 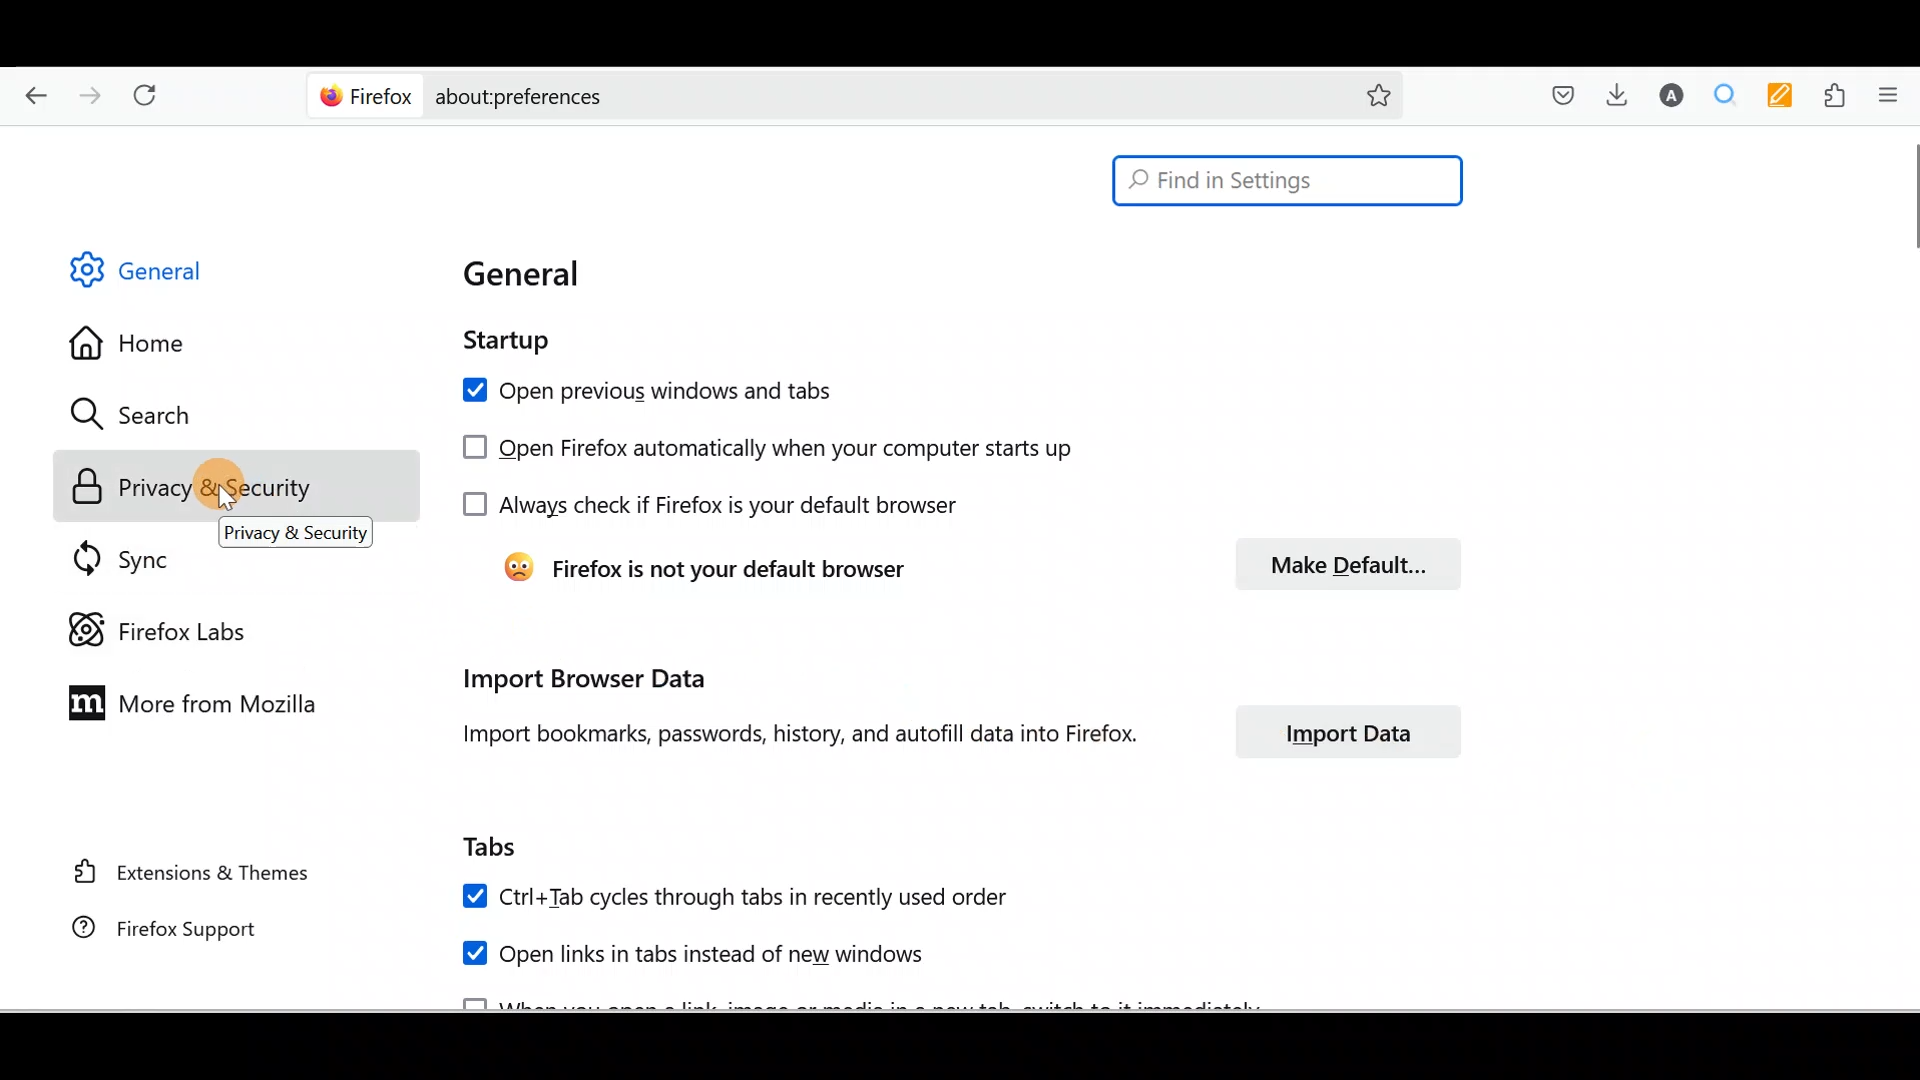 What do you see at coordinates (793, 736) in the screenshot?
I see `Import bookmarks, passwords, history and autofill data into Firefox` at bounding box center [793, 736].